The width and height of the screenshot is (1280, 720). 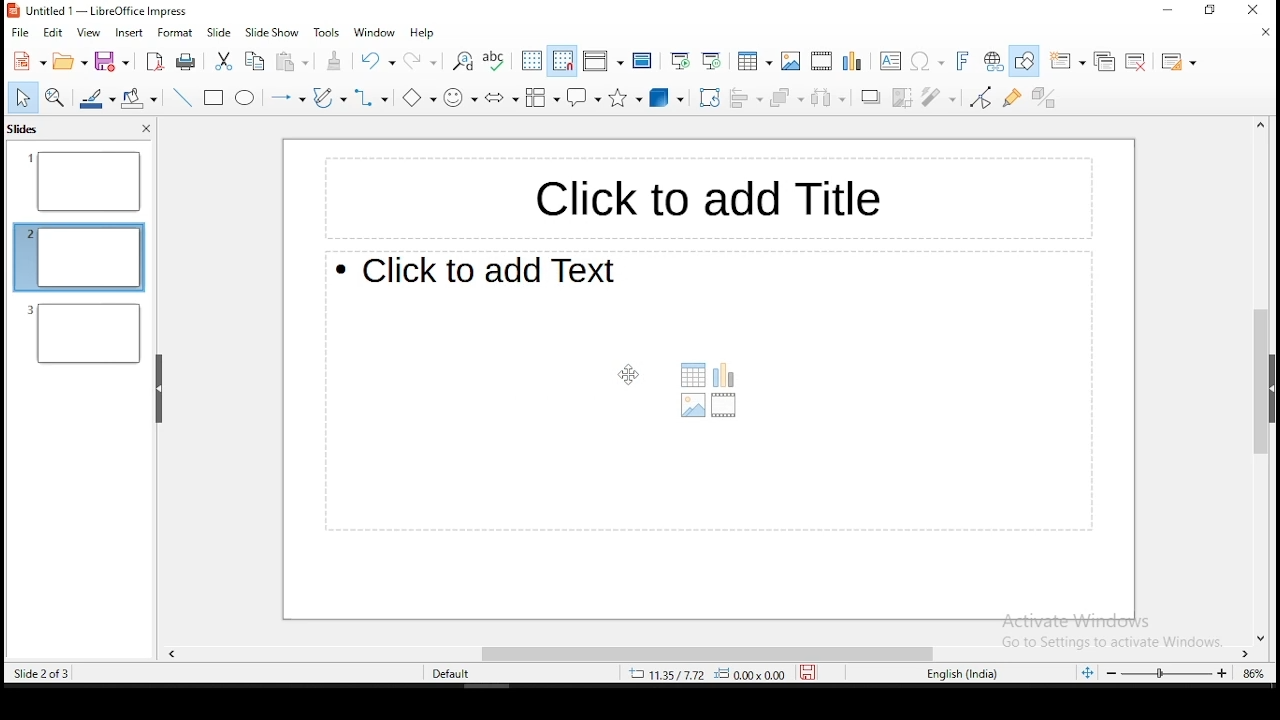 What do you see at coordinates (494, 62) in the screenshot?
I see `spell check` at bounding box center [494, 62].